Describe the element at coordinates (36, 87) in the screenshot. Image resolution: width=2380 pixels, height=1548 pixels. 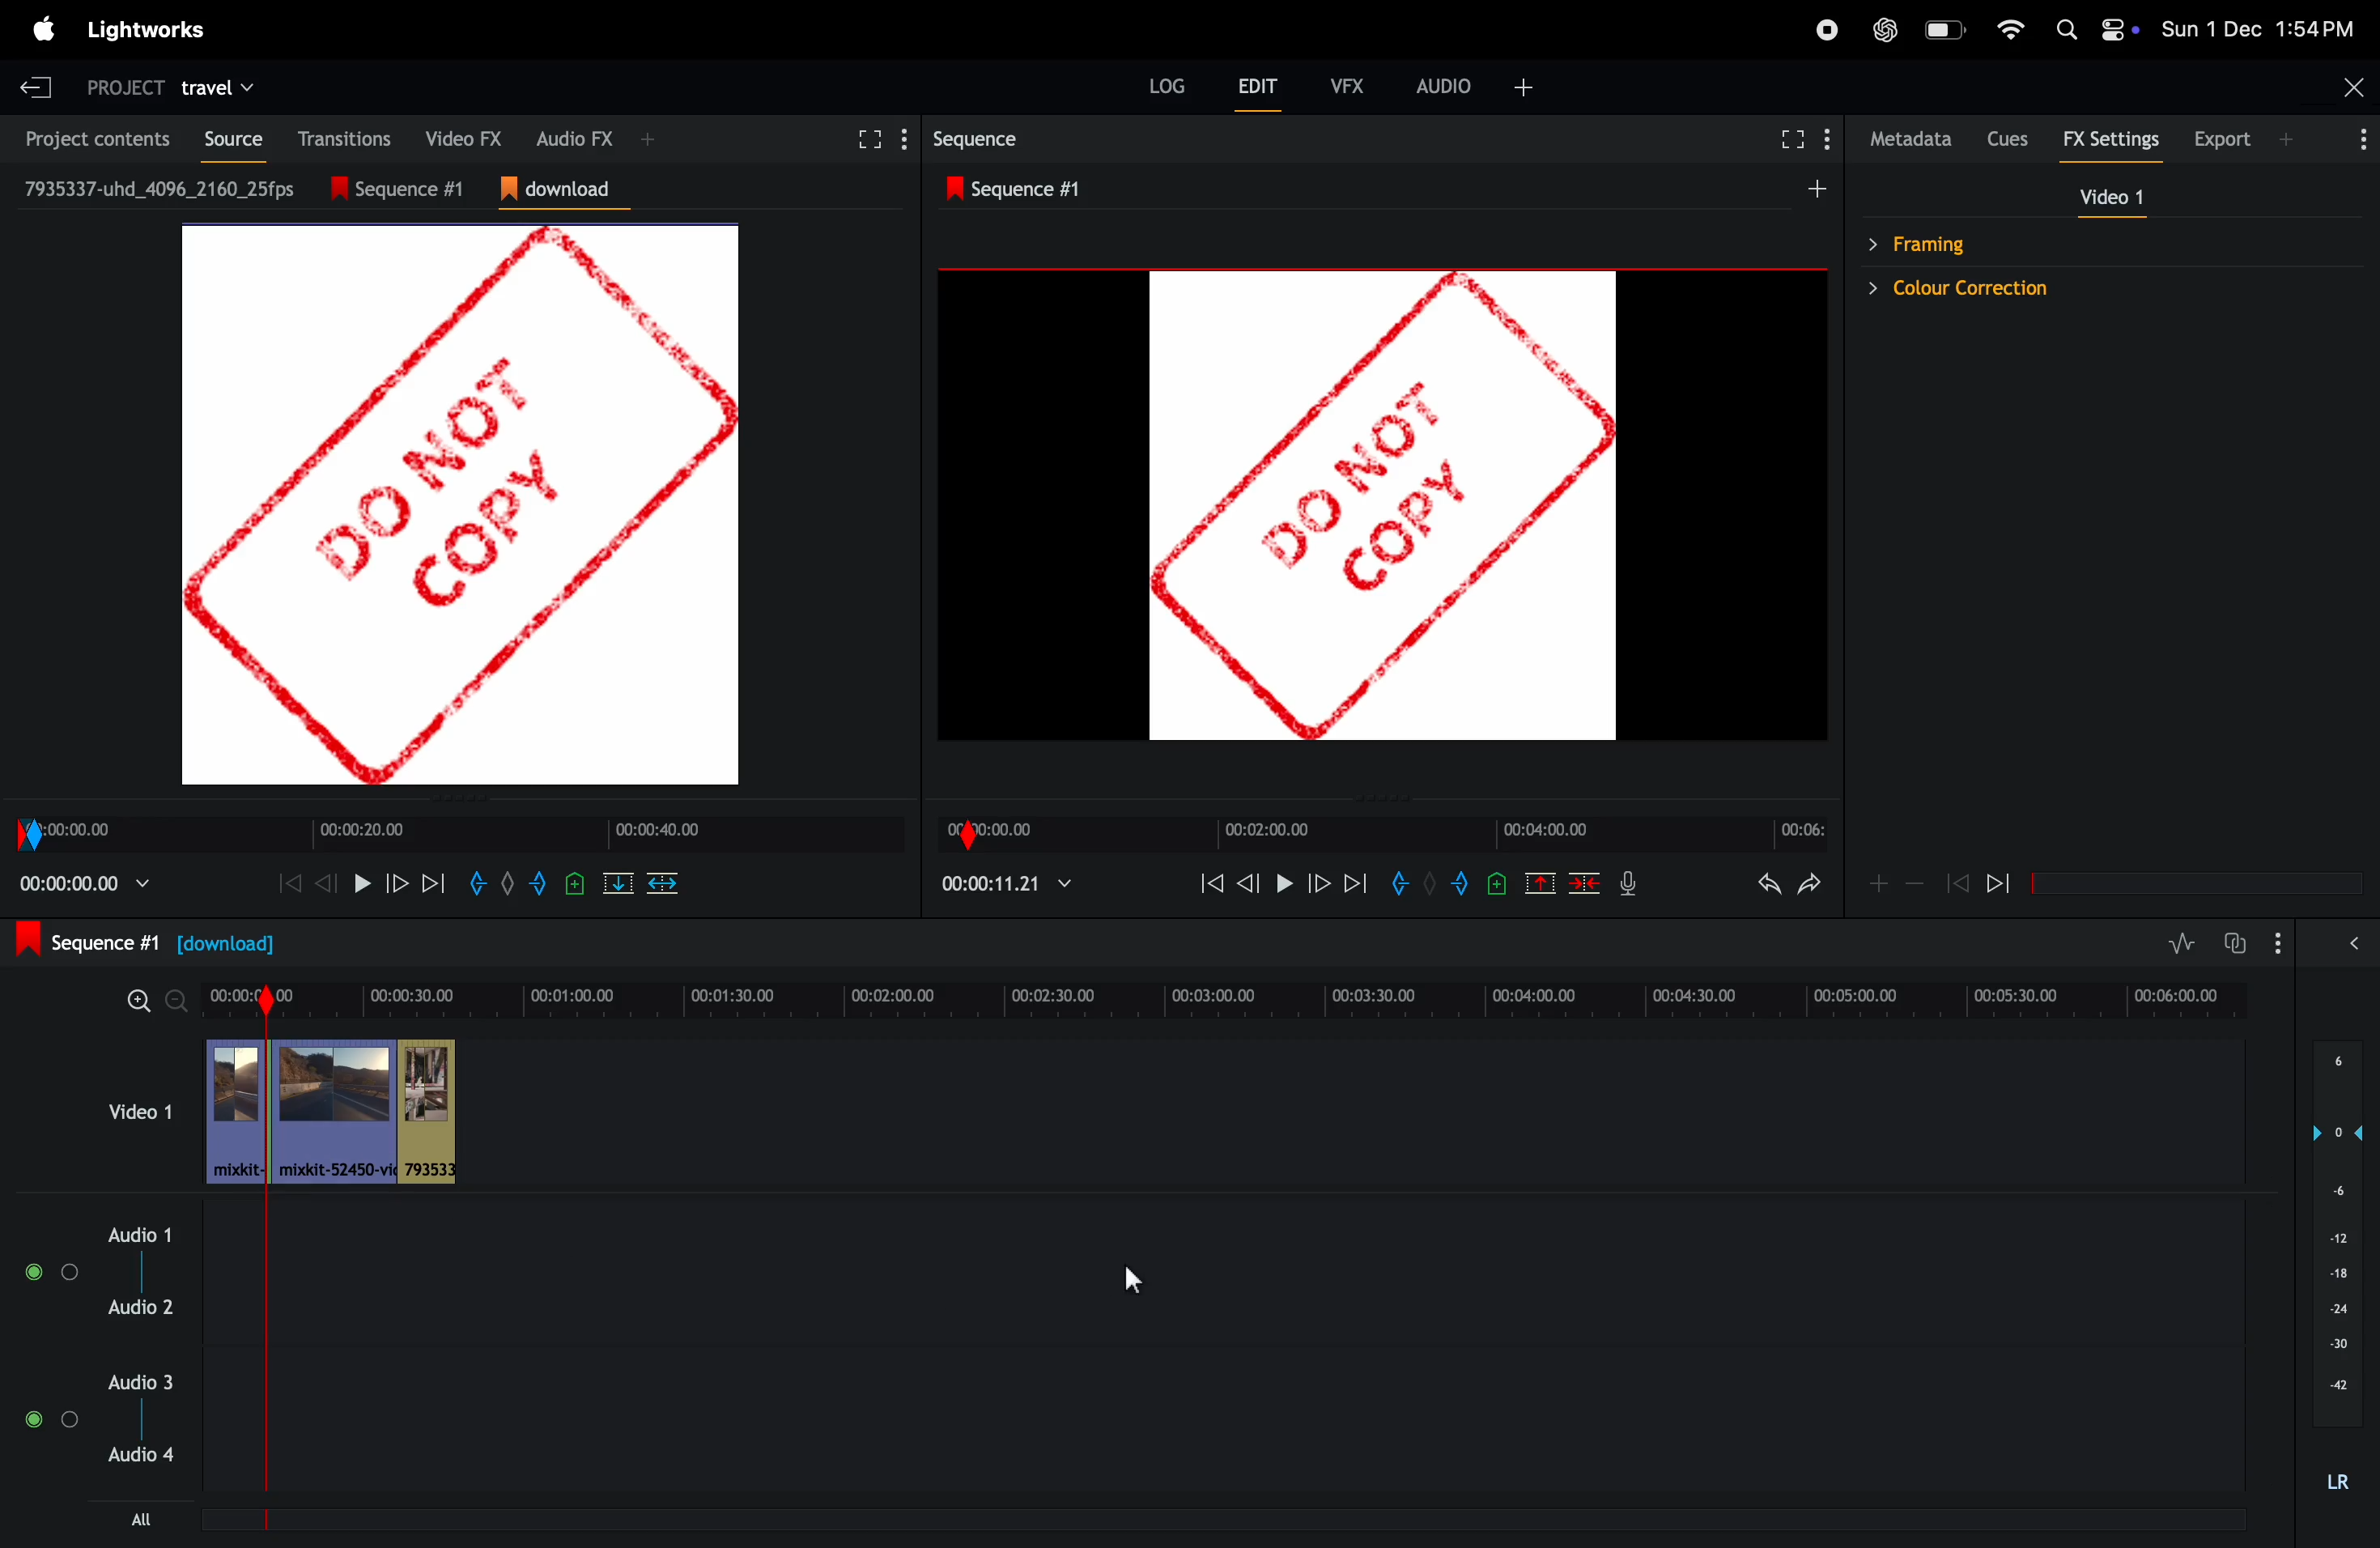
I see `exit` at that location.